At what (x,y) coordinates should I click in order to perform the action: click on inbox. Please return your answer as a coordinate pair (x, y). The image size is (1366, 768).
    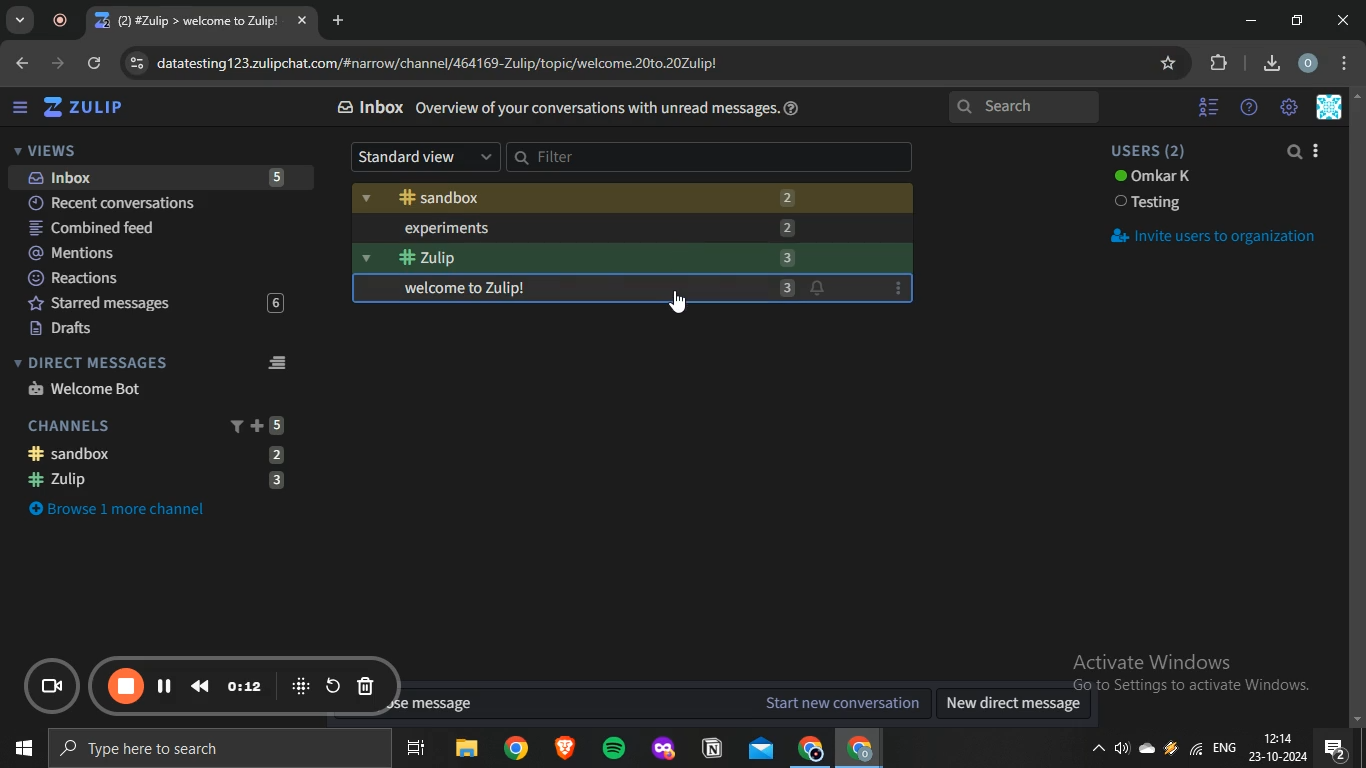
    Looking at the image, I should click on (153, 177).